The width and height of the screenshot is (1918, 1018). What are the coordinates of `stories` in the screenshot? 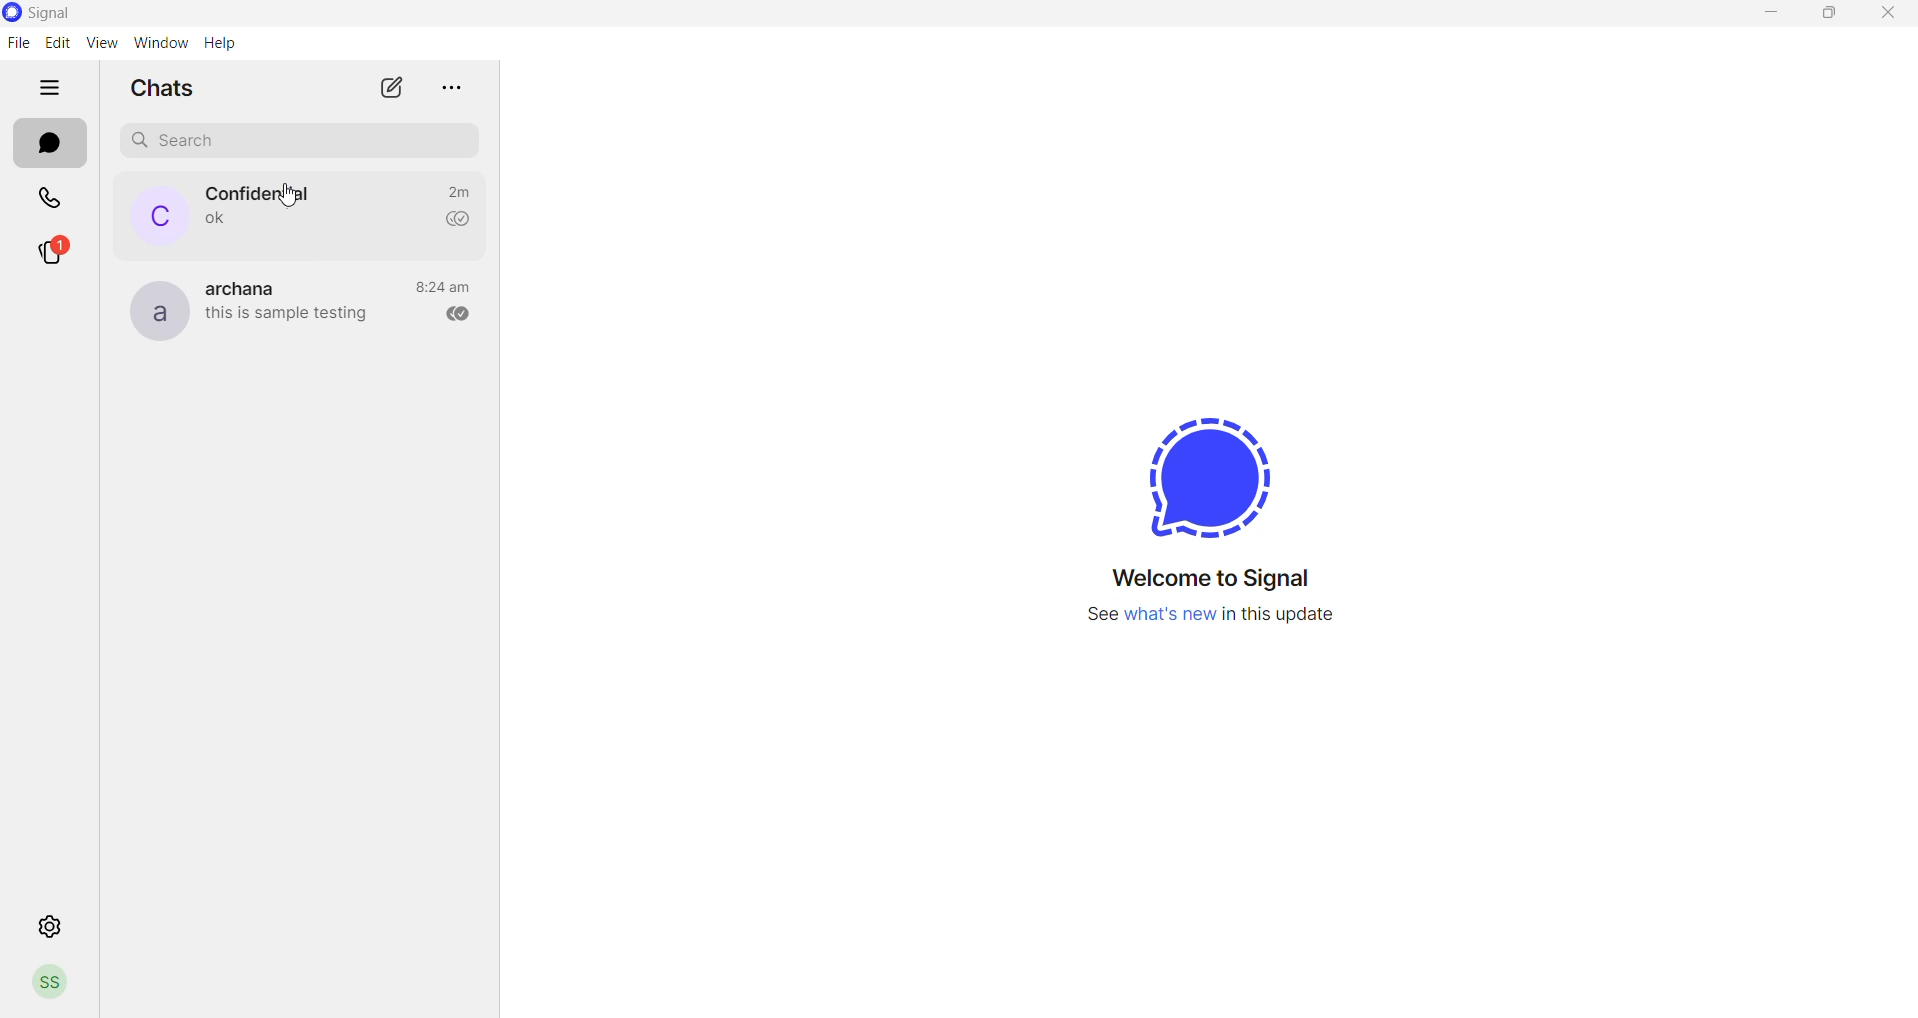 It's located at (50, 252).